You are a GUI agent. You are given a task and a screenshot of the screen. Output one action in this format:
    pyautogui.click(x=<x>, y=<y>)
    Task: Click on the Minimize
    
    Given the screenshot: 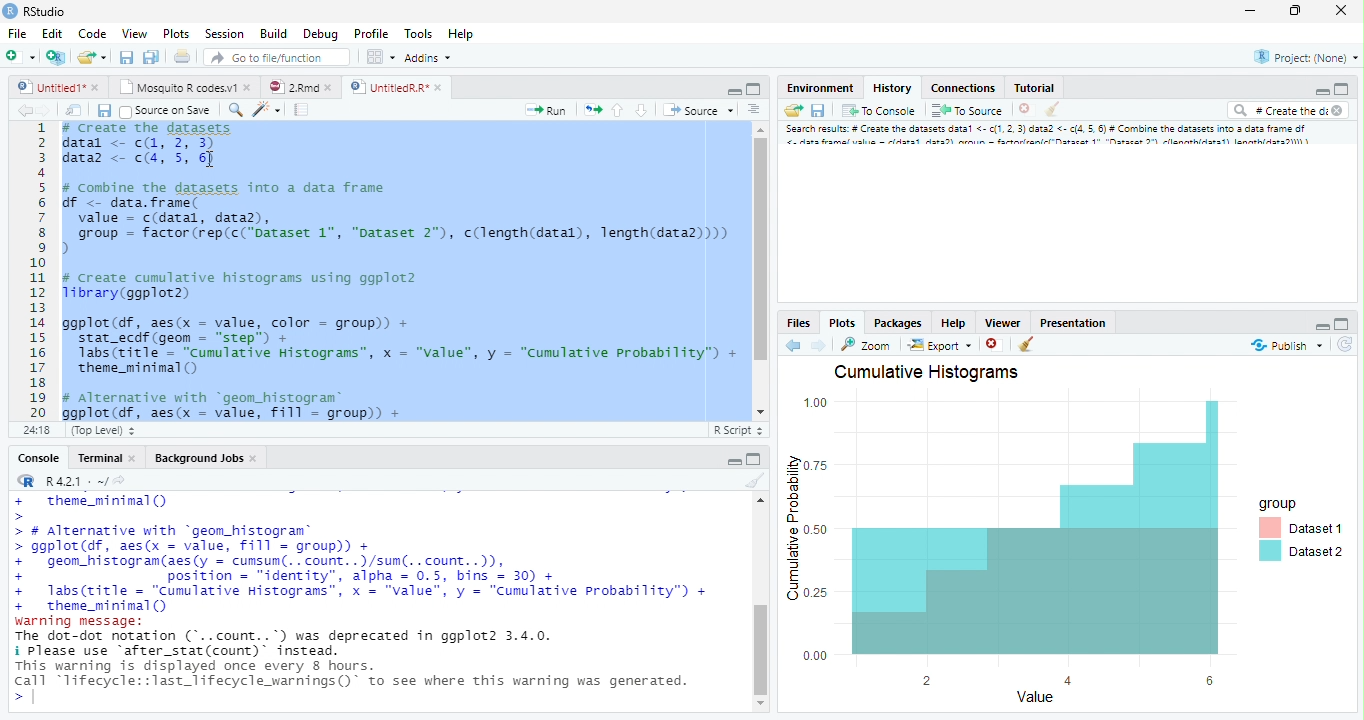 What is the action you would take?
    pyautogui.click(x=1321, y=92)
    